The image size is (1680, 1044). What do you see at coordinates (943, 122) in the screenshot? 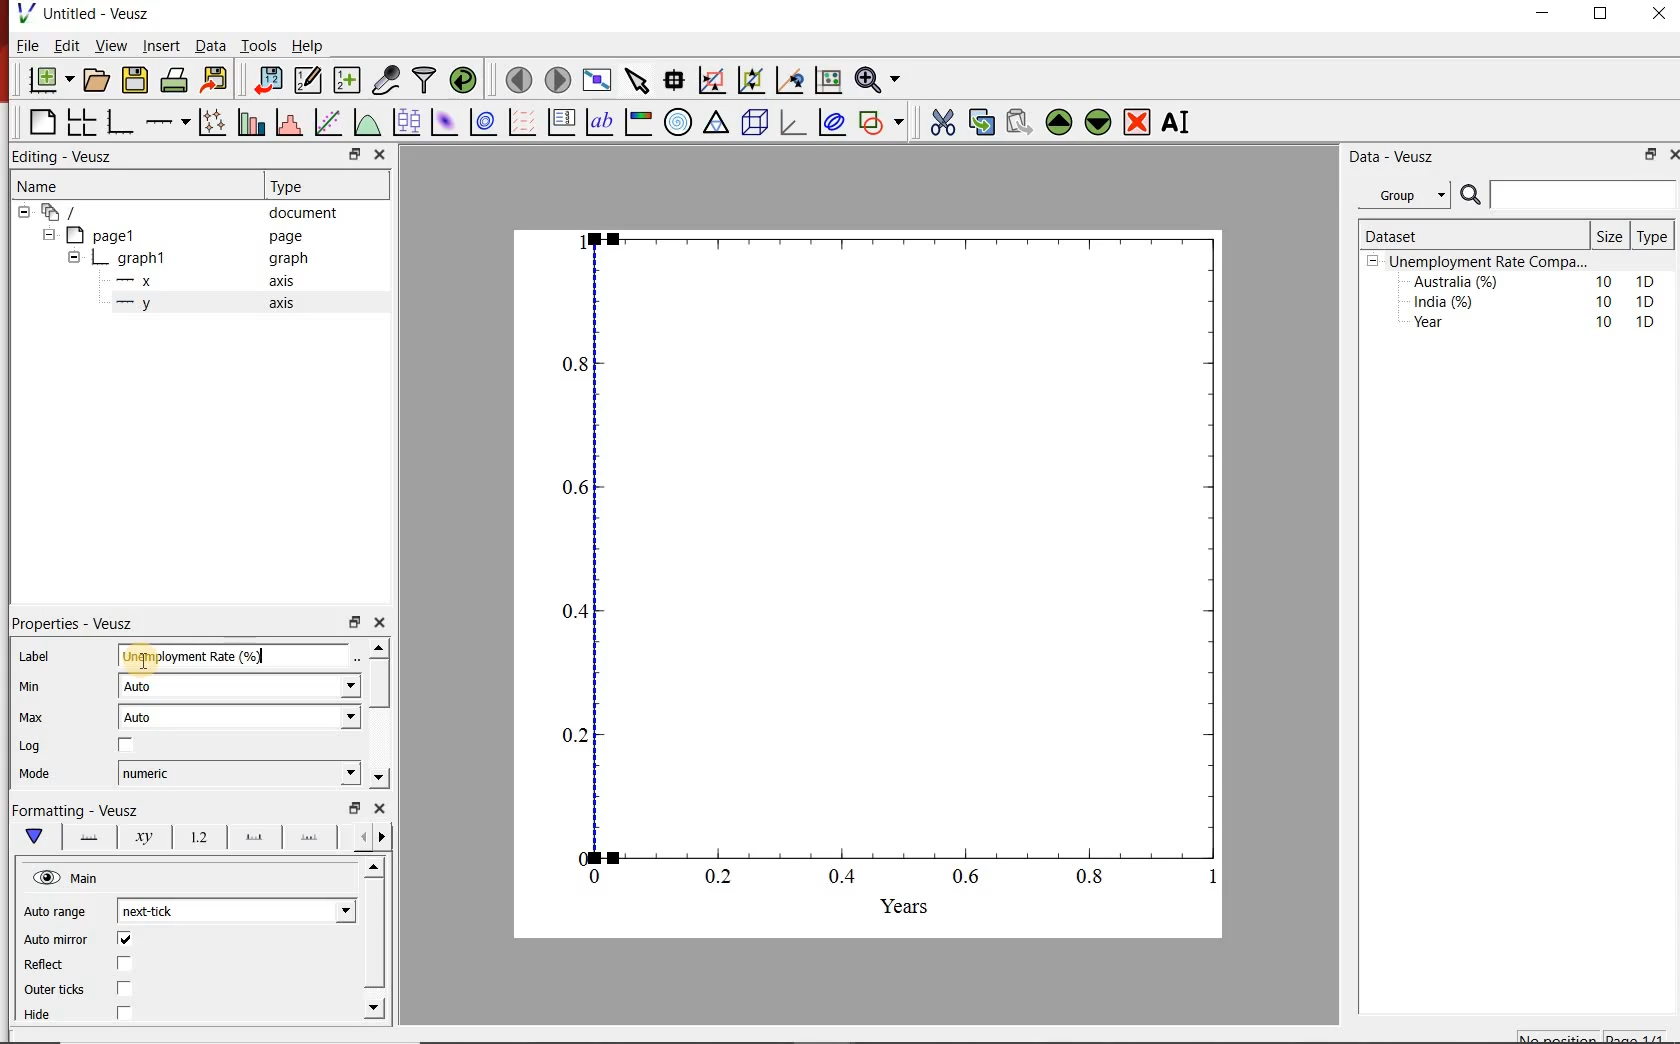
I see `cut the widgets` at bounding box center [943, 122].